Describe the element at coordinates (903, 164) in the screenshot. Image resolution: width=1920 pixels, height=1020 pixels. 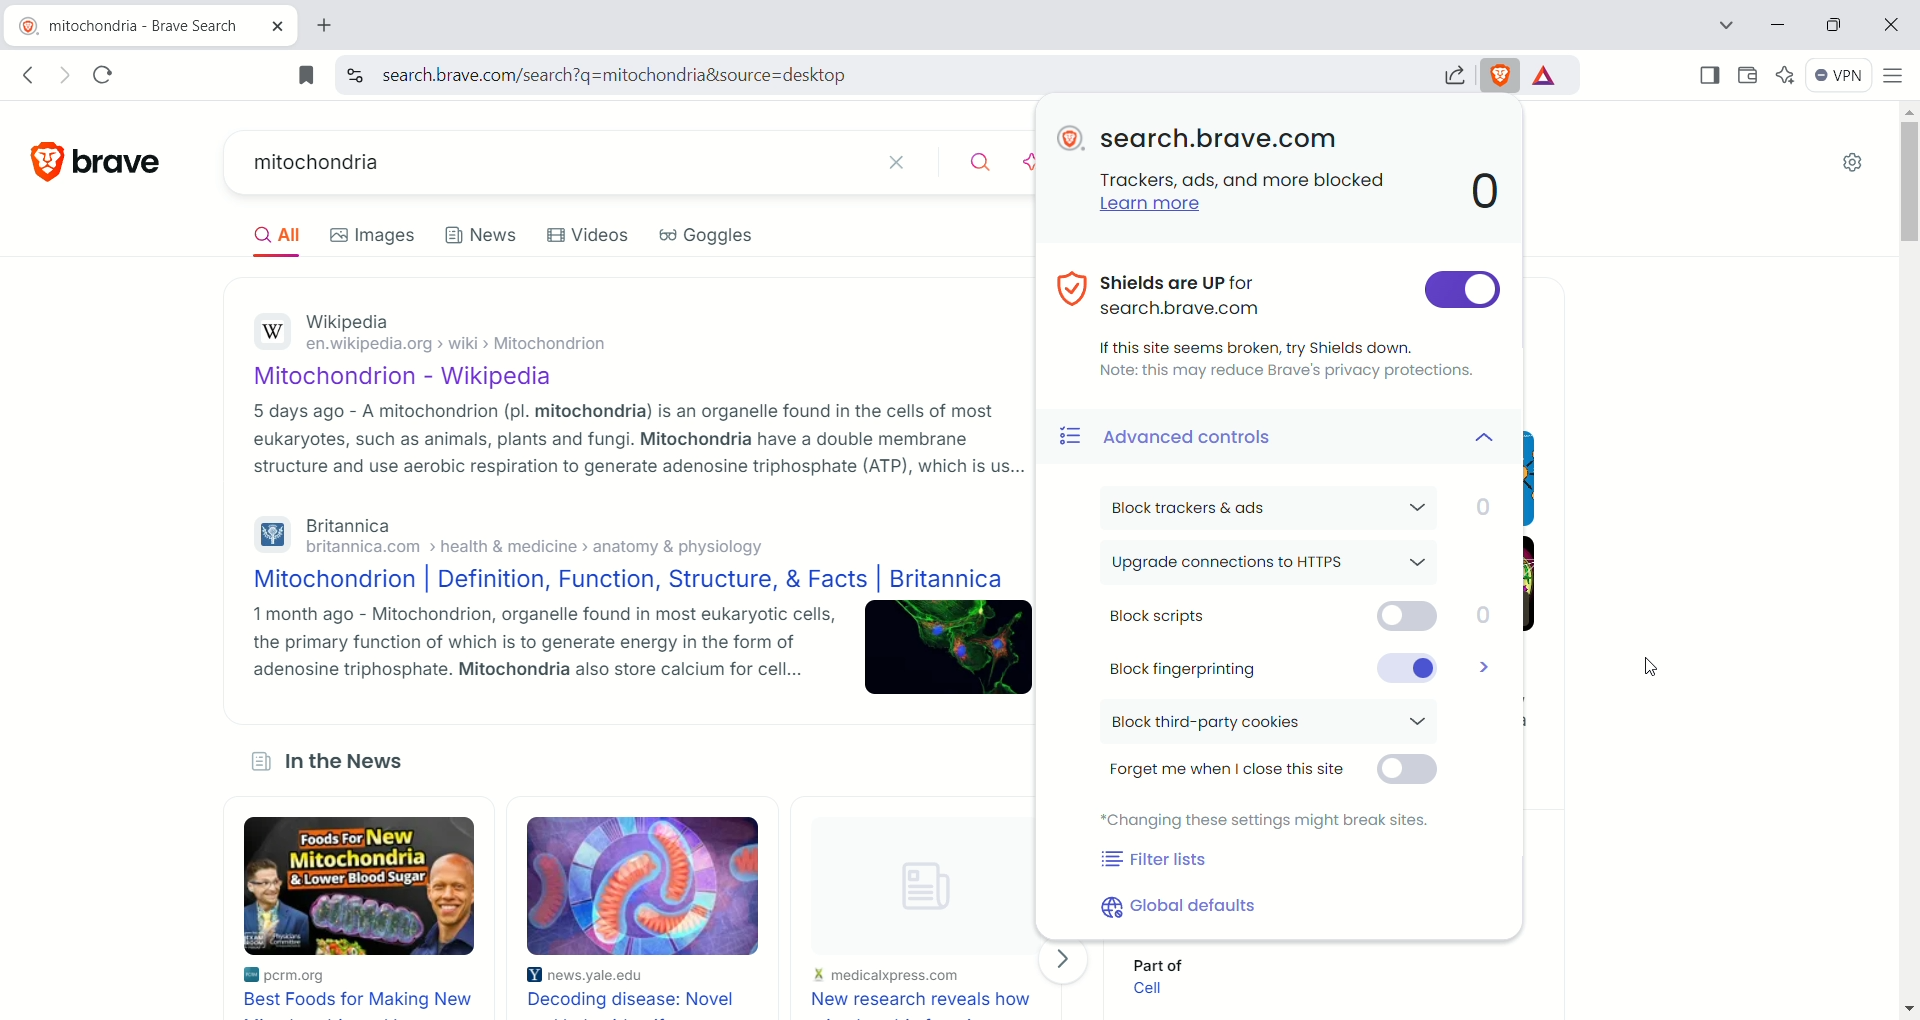
I see `close` at that location.